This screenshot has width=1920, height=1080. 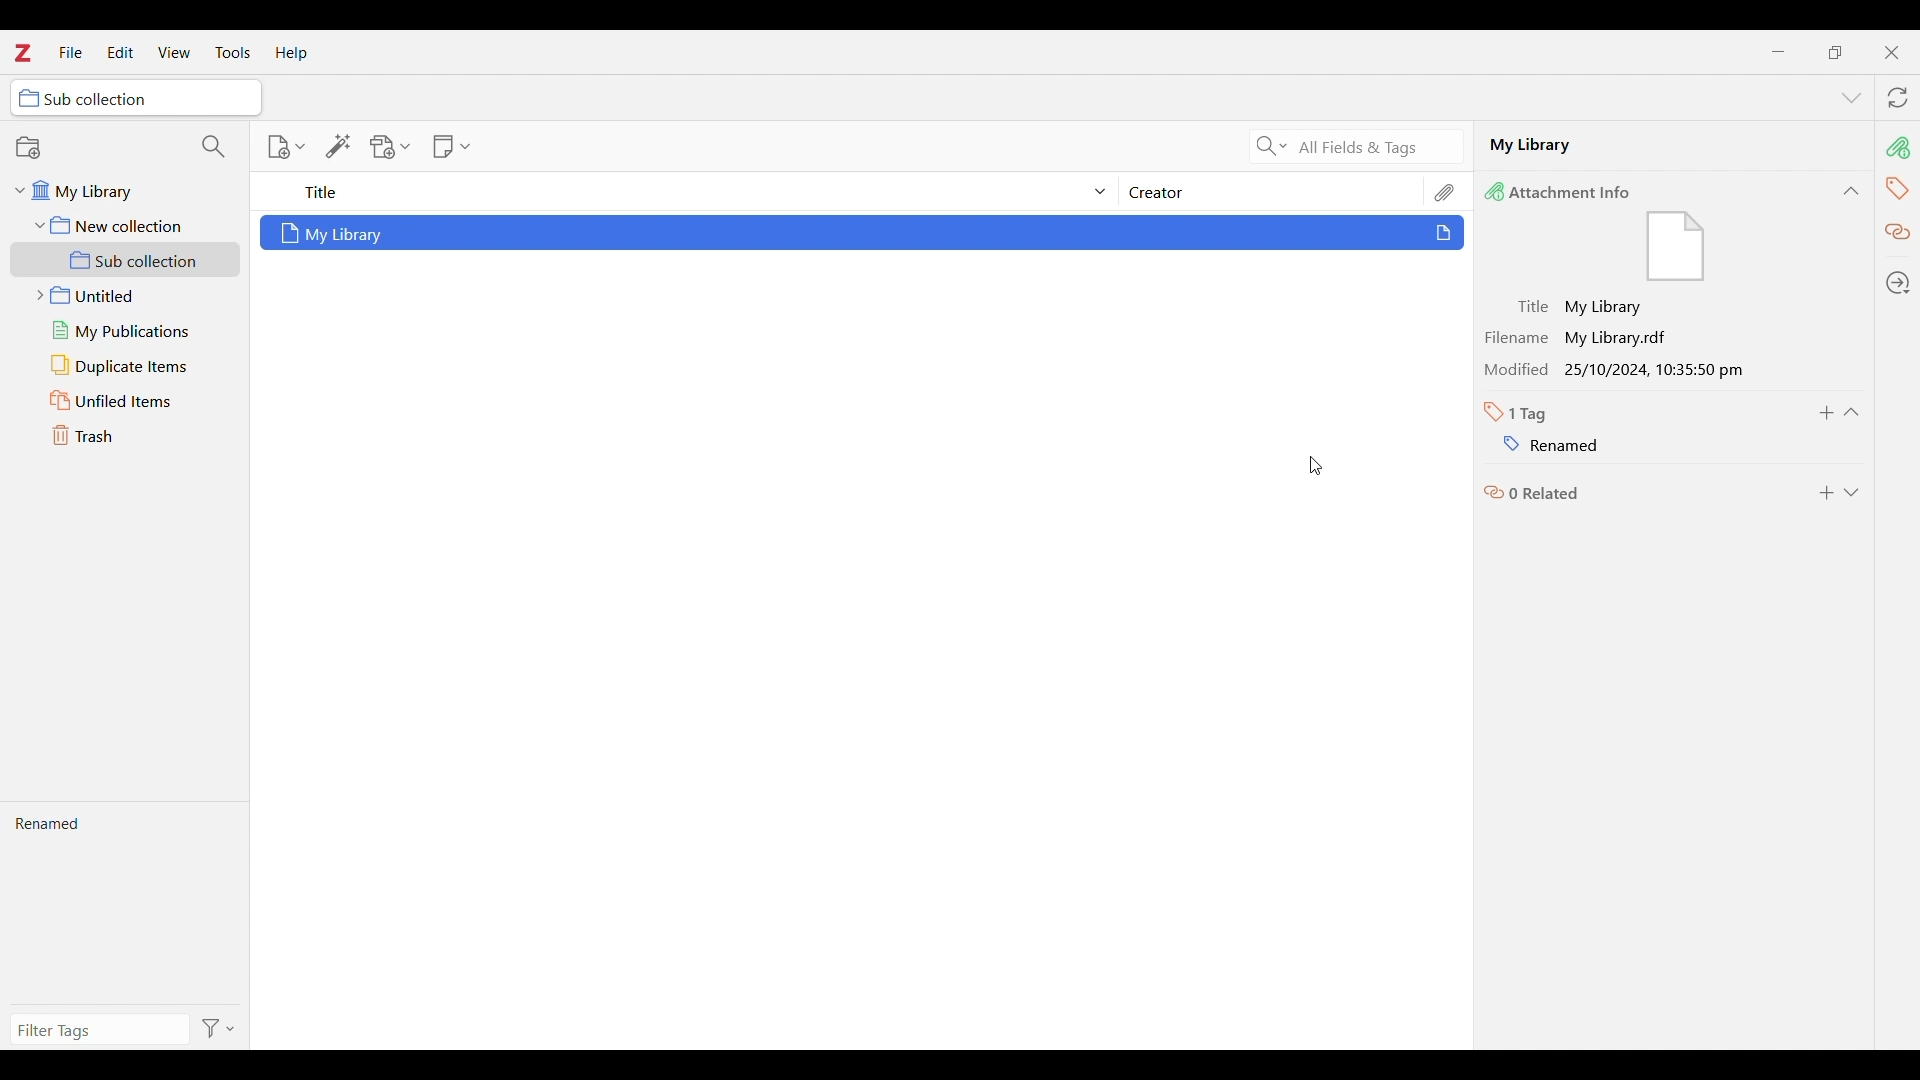 What do you see at coordinates (1898, 97) in the screenshot?
I see `Sync with zotero.org` at bounding box center [1898, 97].